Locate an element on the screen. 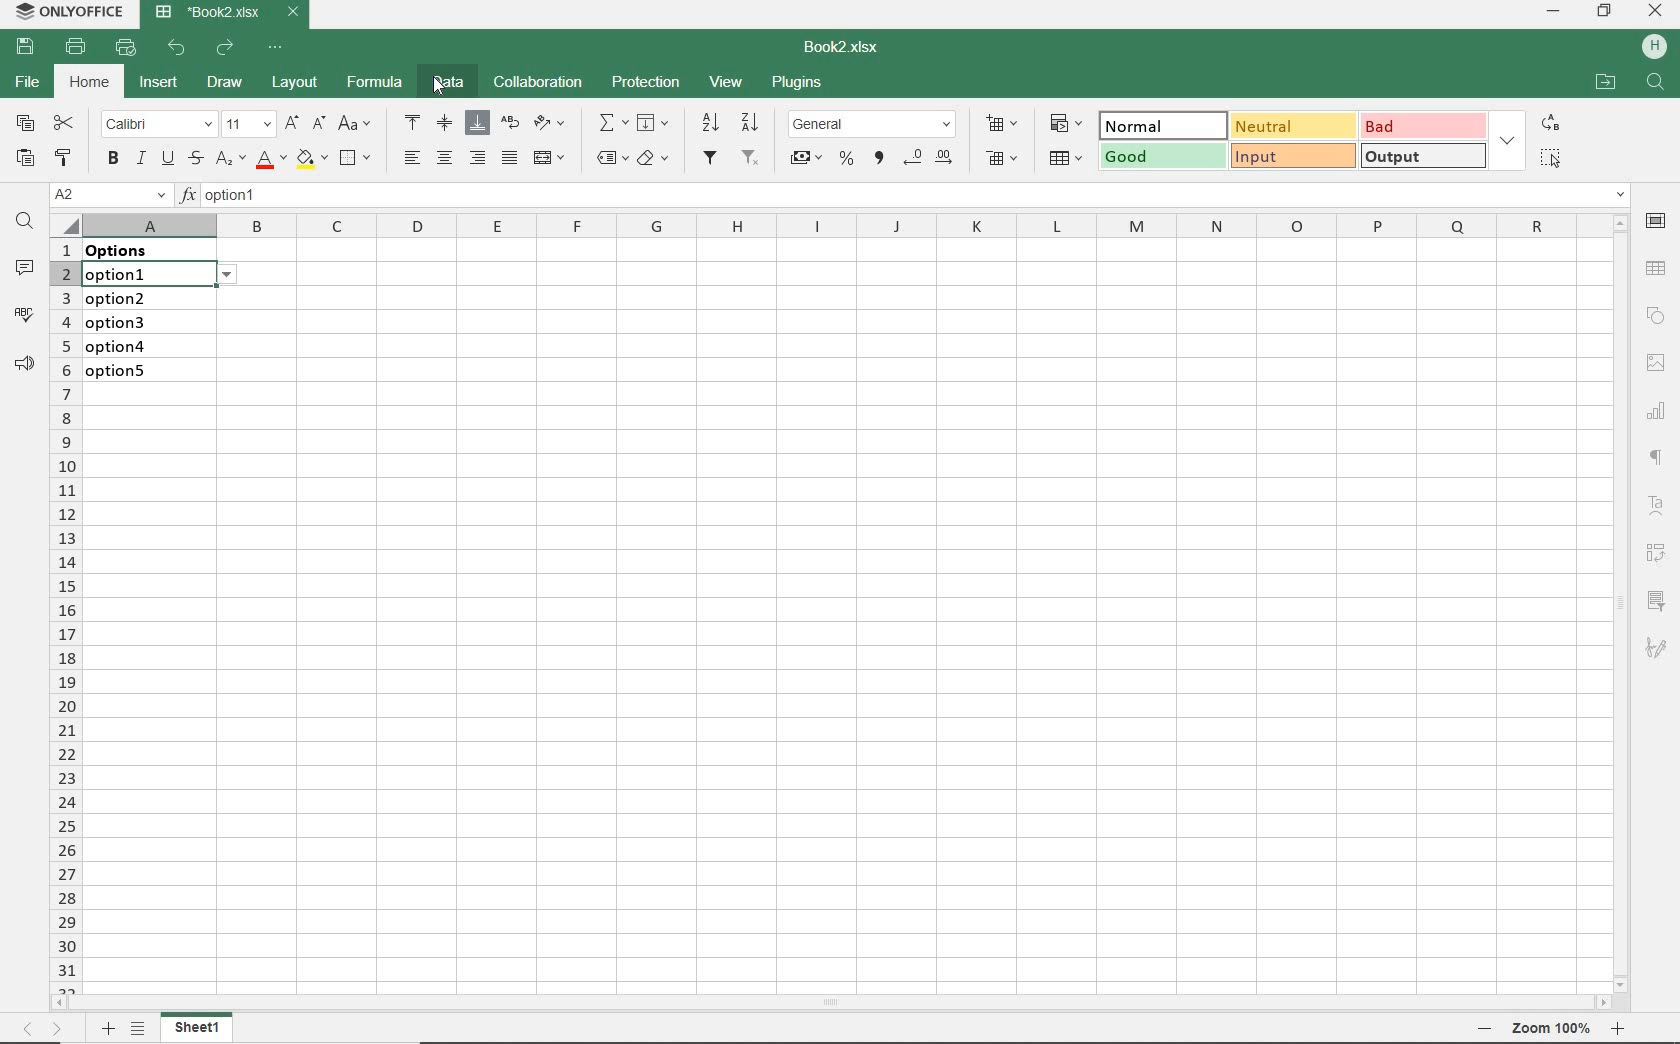  PARAGRAPH SETTINGS is located at coordinates (21, 364).